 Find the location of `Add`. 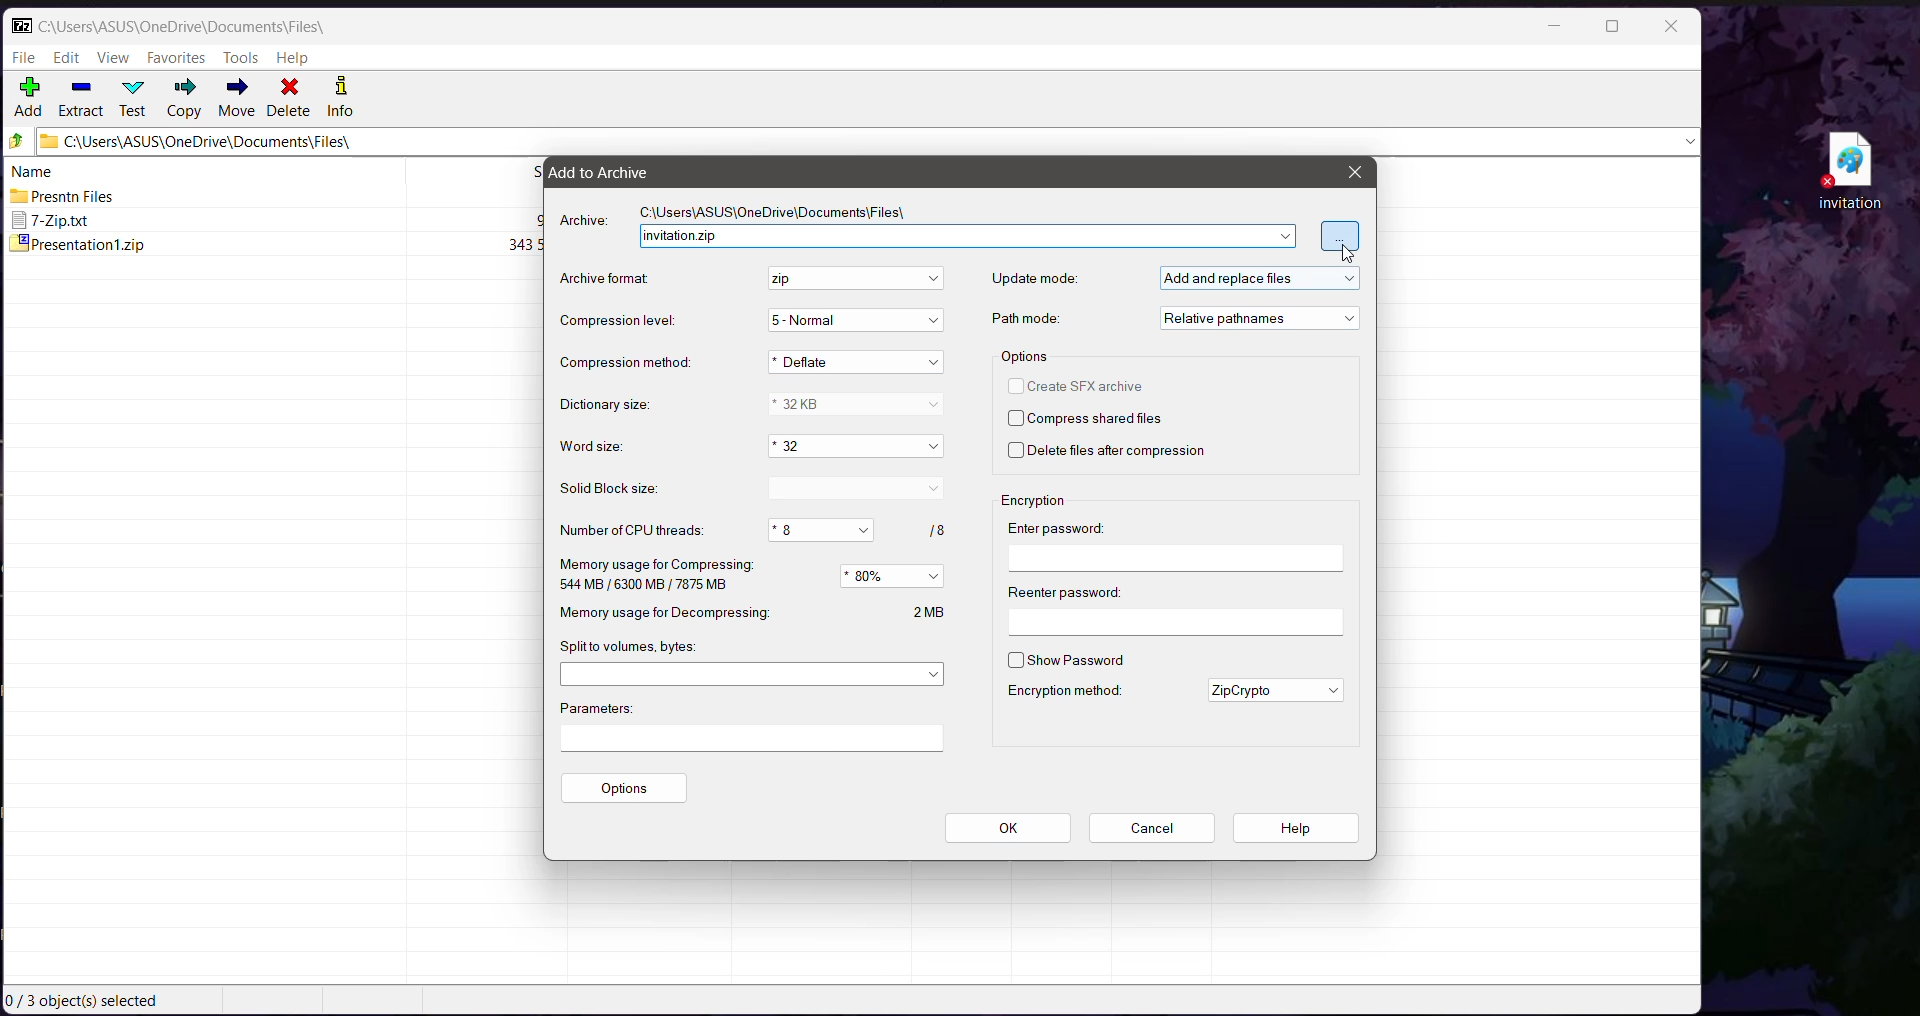

Add is located at coordinates (30, 99).